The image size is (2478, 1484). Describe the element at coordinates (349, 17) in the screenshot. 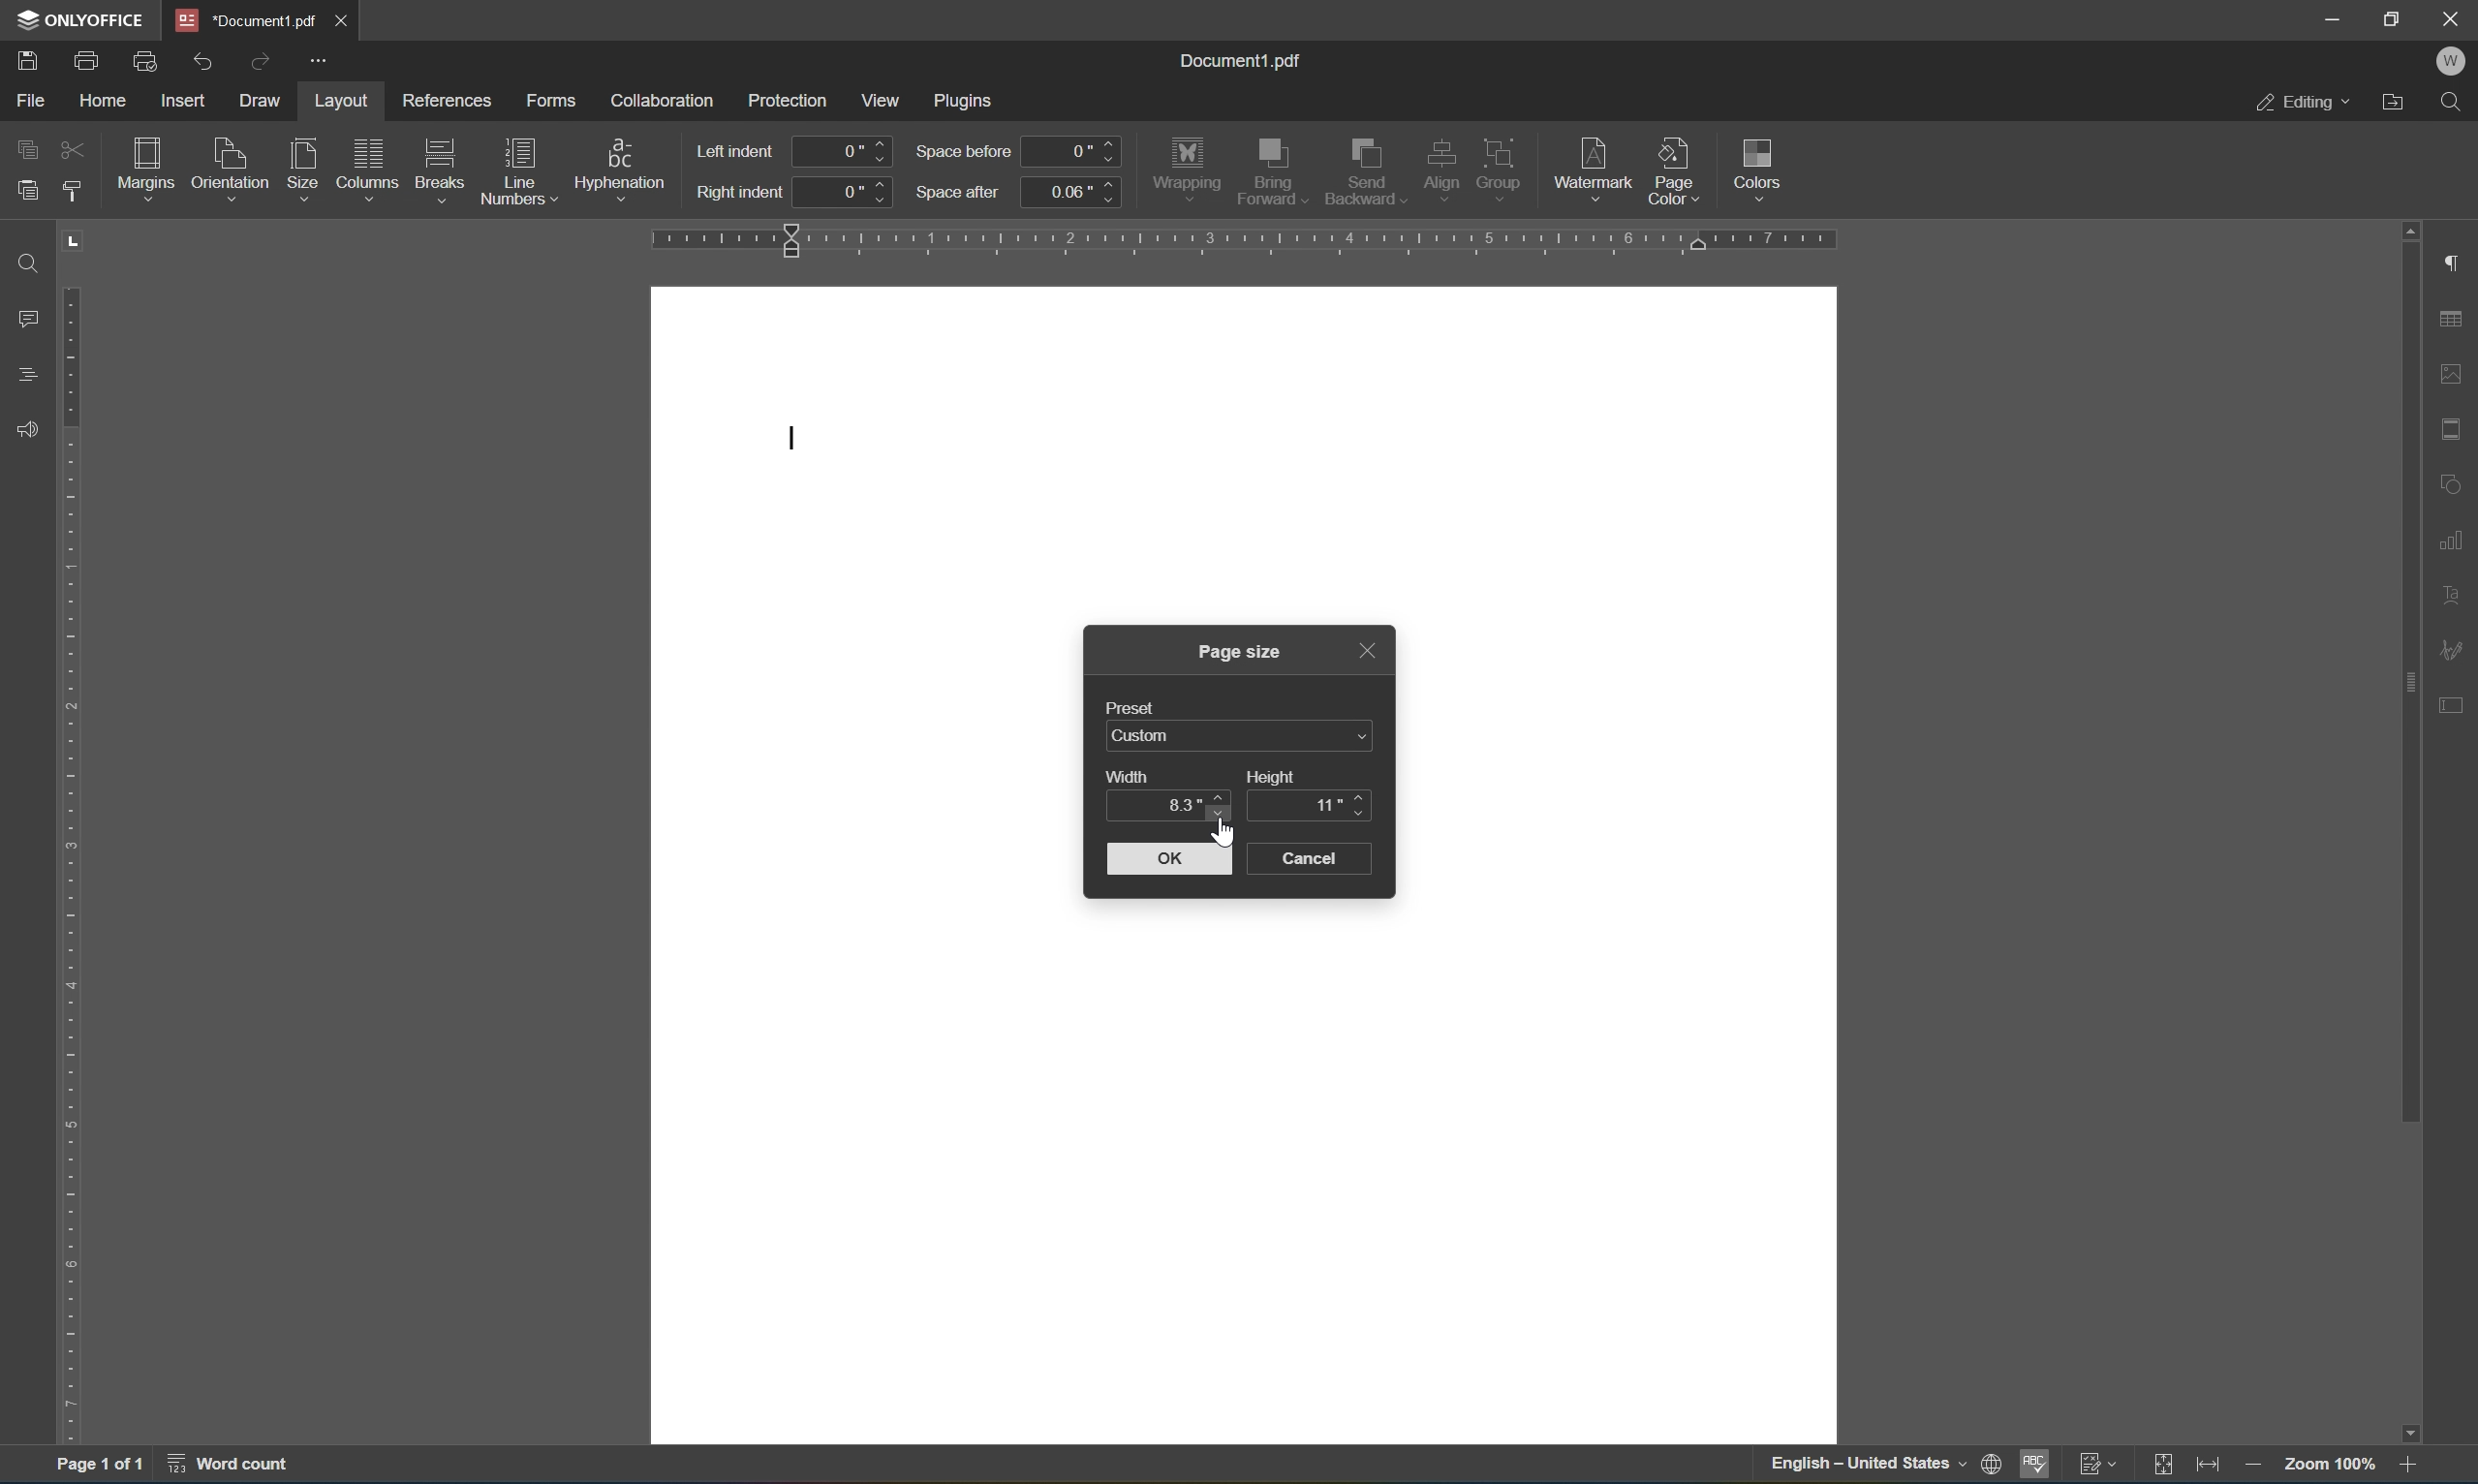

I see `close` at that location.